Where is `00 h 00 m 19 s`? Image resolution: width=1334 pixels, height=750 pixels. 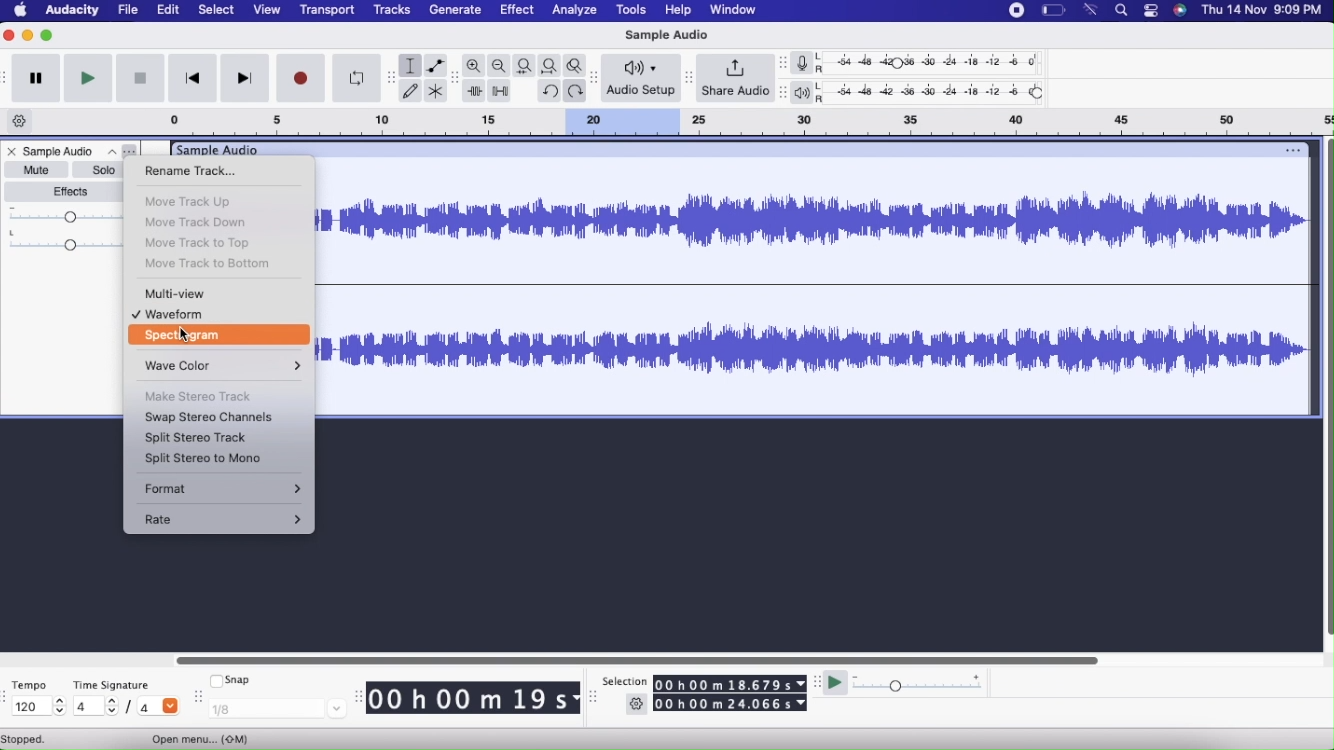
00 h 00 m 19 s is located at coordinates (473, 697).